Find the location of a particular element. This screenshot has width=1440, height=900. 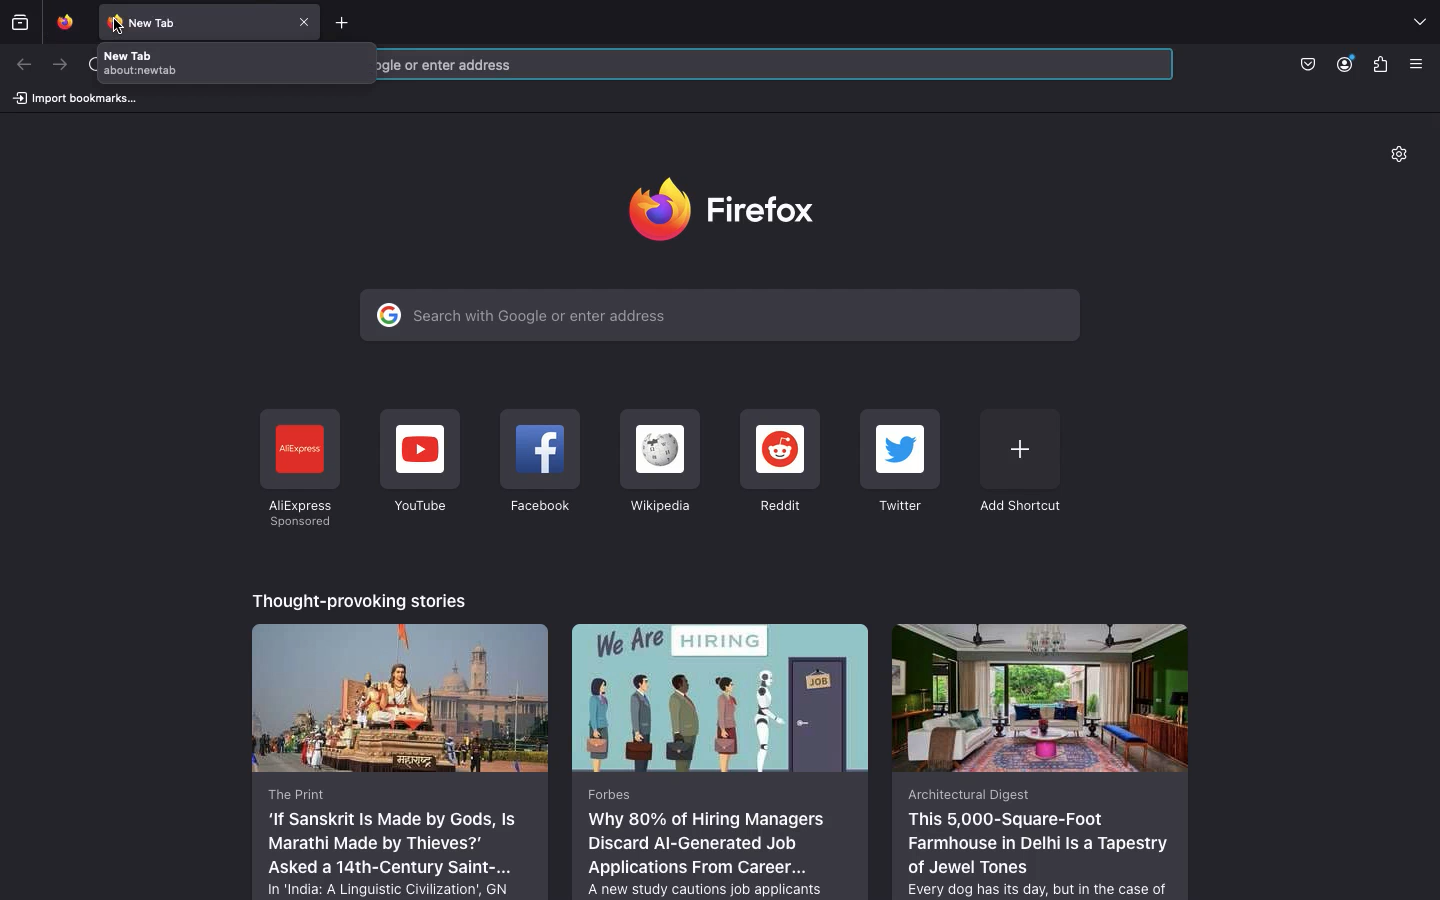

Forbes

‘Why 80% of Hiring Managers
Discard Al-Generated Job
Applications From Career...

A new study cautions job applicants is located at coordinates (722, 760).